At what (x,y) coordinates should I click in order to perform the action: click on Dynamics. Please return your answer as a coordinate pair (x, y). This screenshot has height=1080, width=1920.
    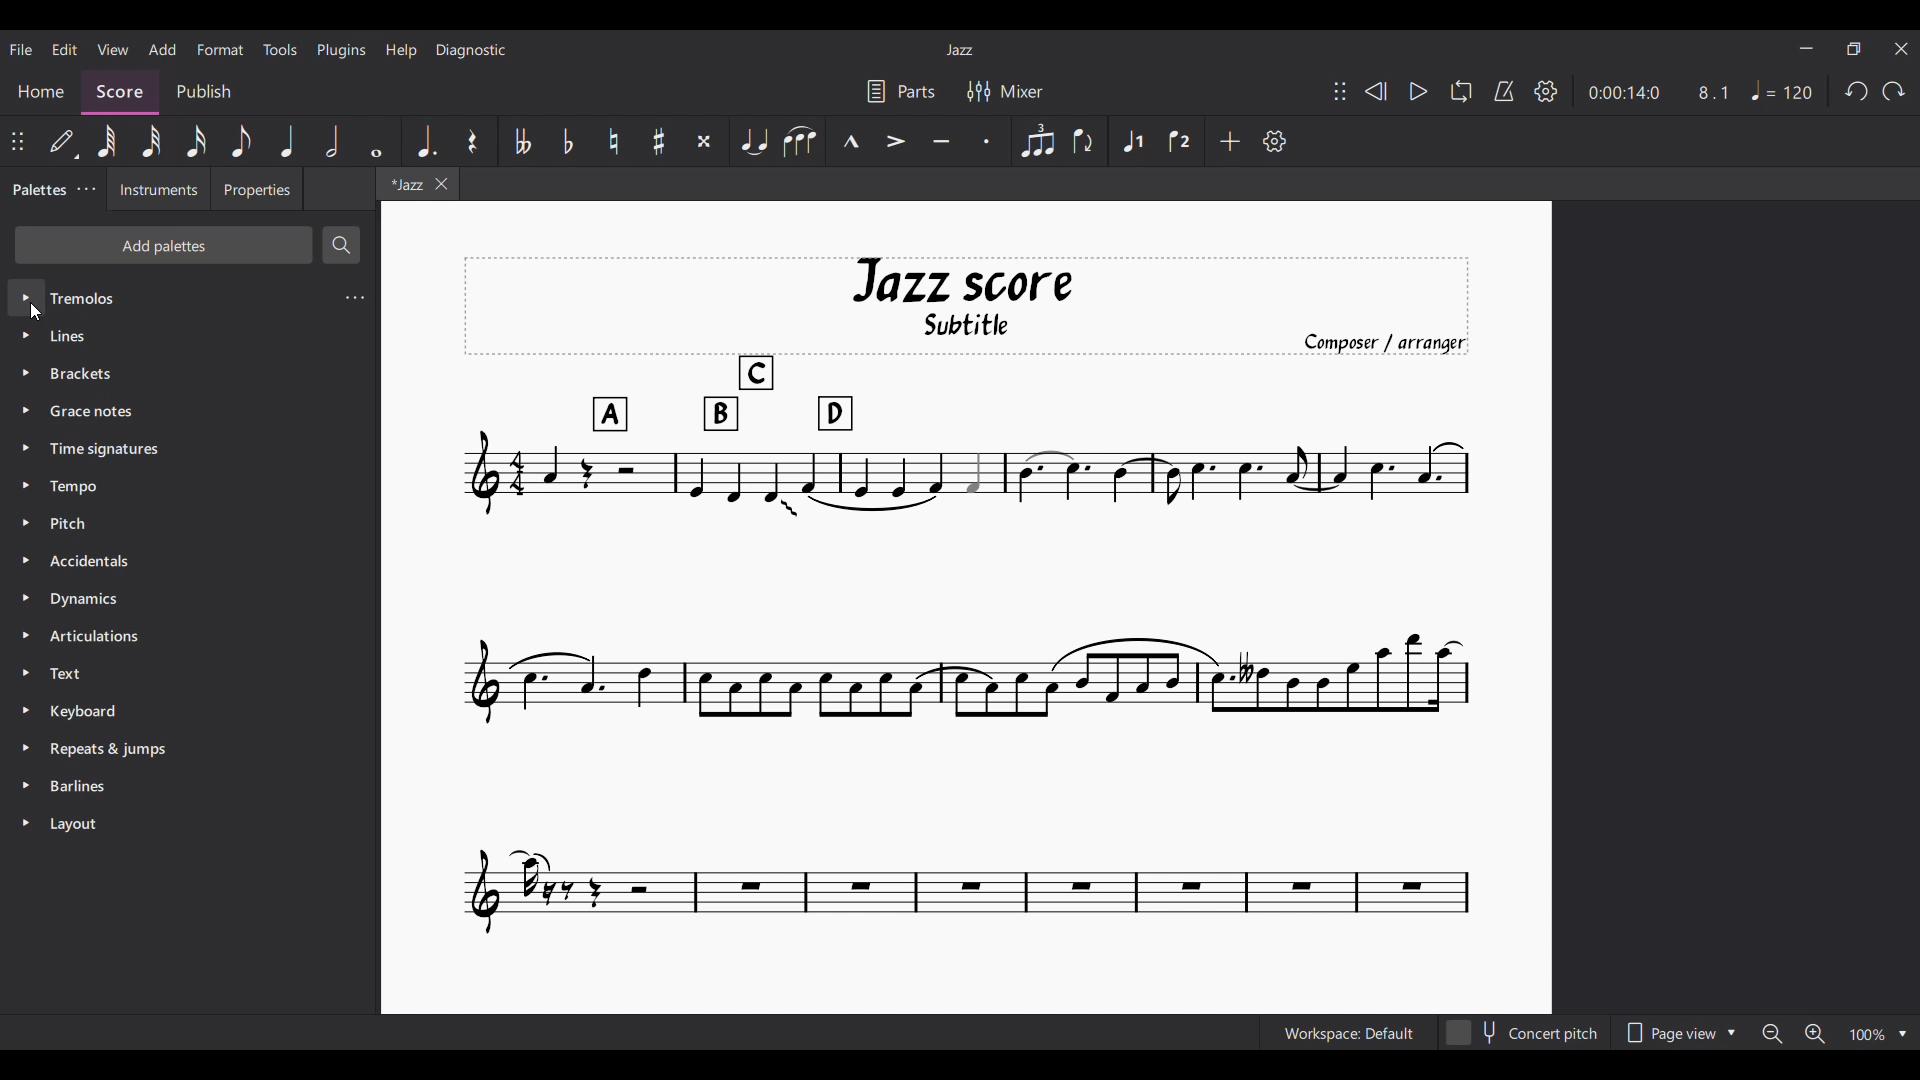
    Looking at the image, I should click on (188, 599).